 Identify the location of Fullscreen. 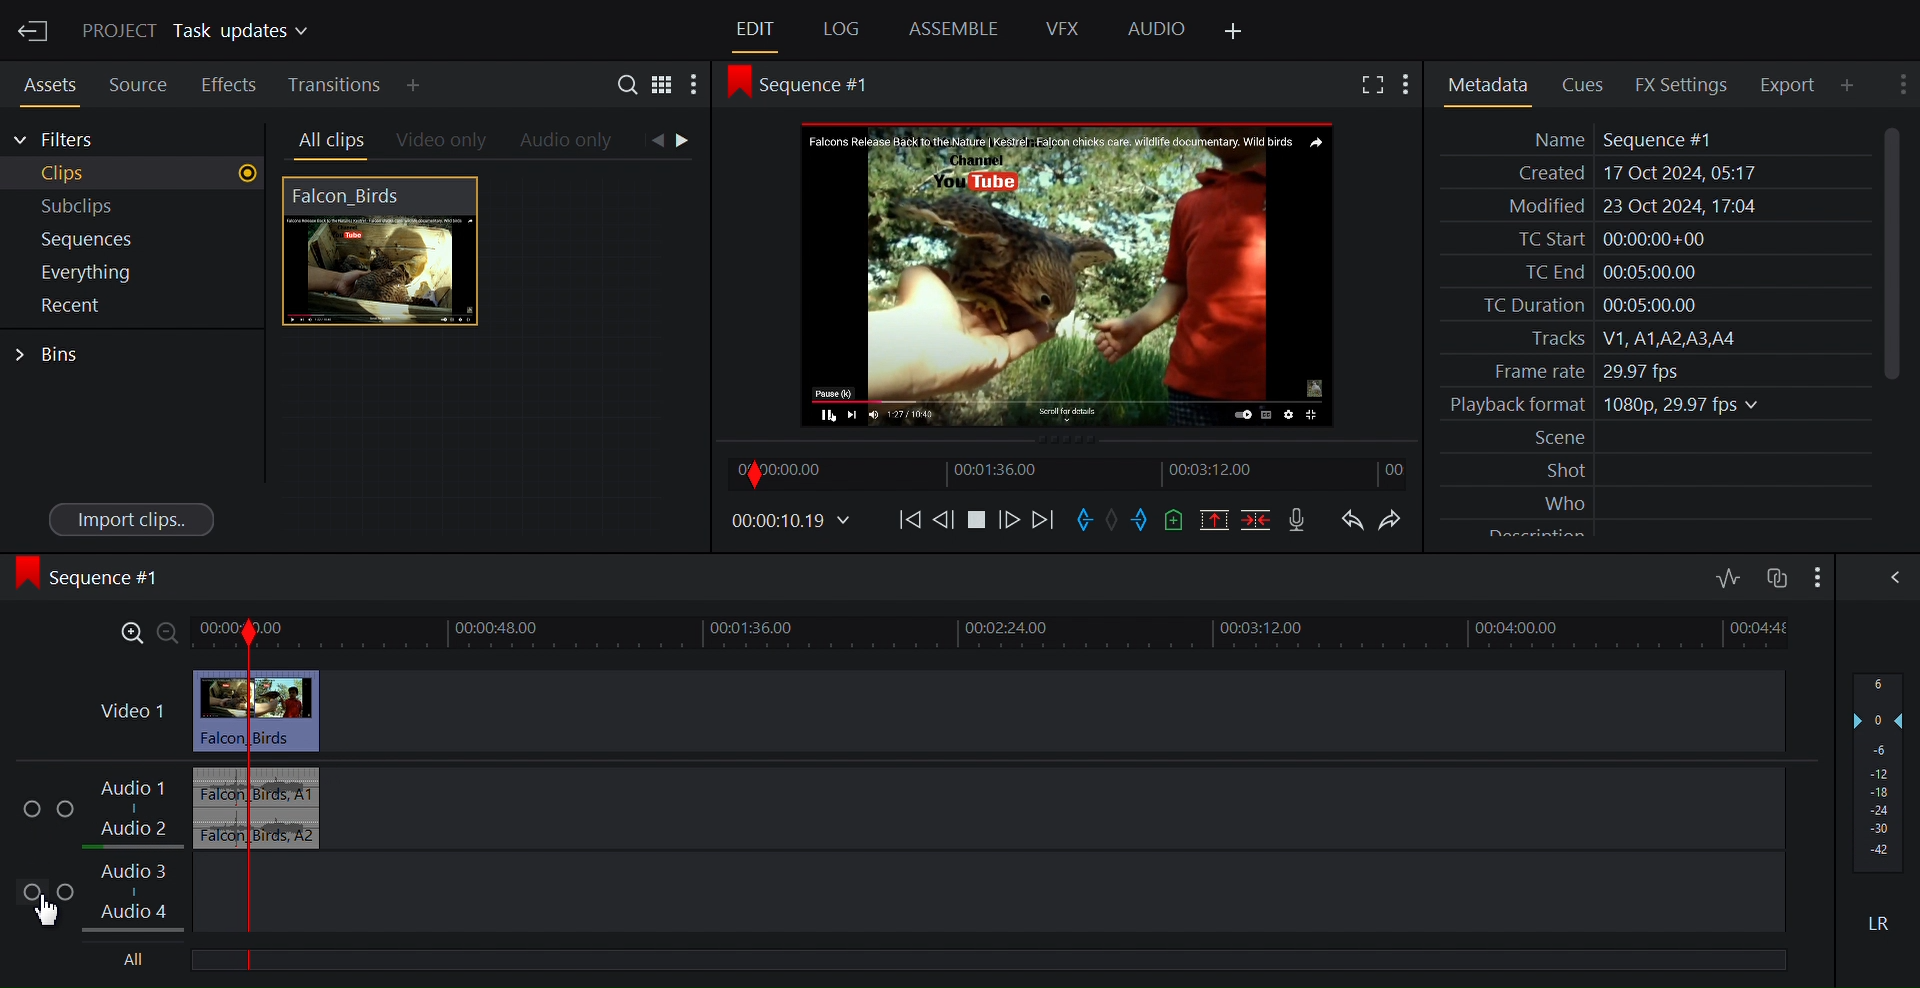
(1375, 85).